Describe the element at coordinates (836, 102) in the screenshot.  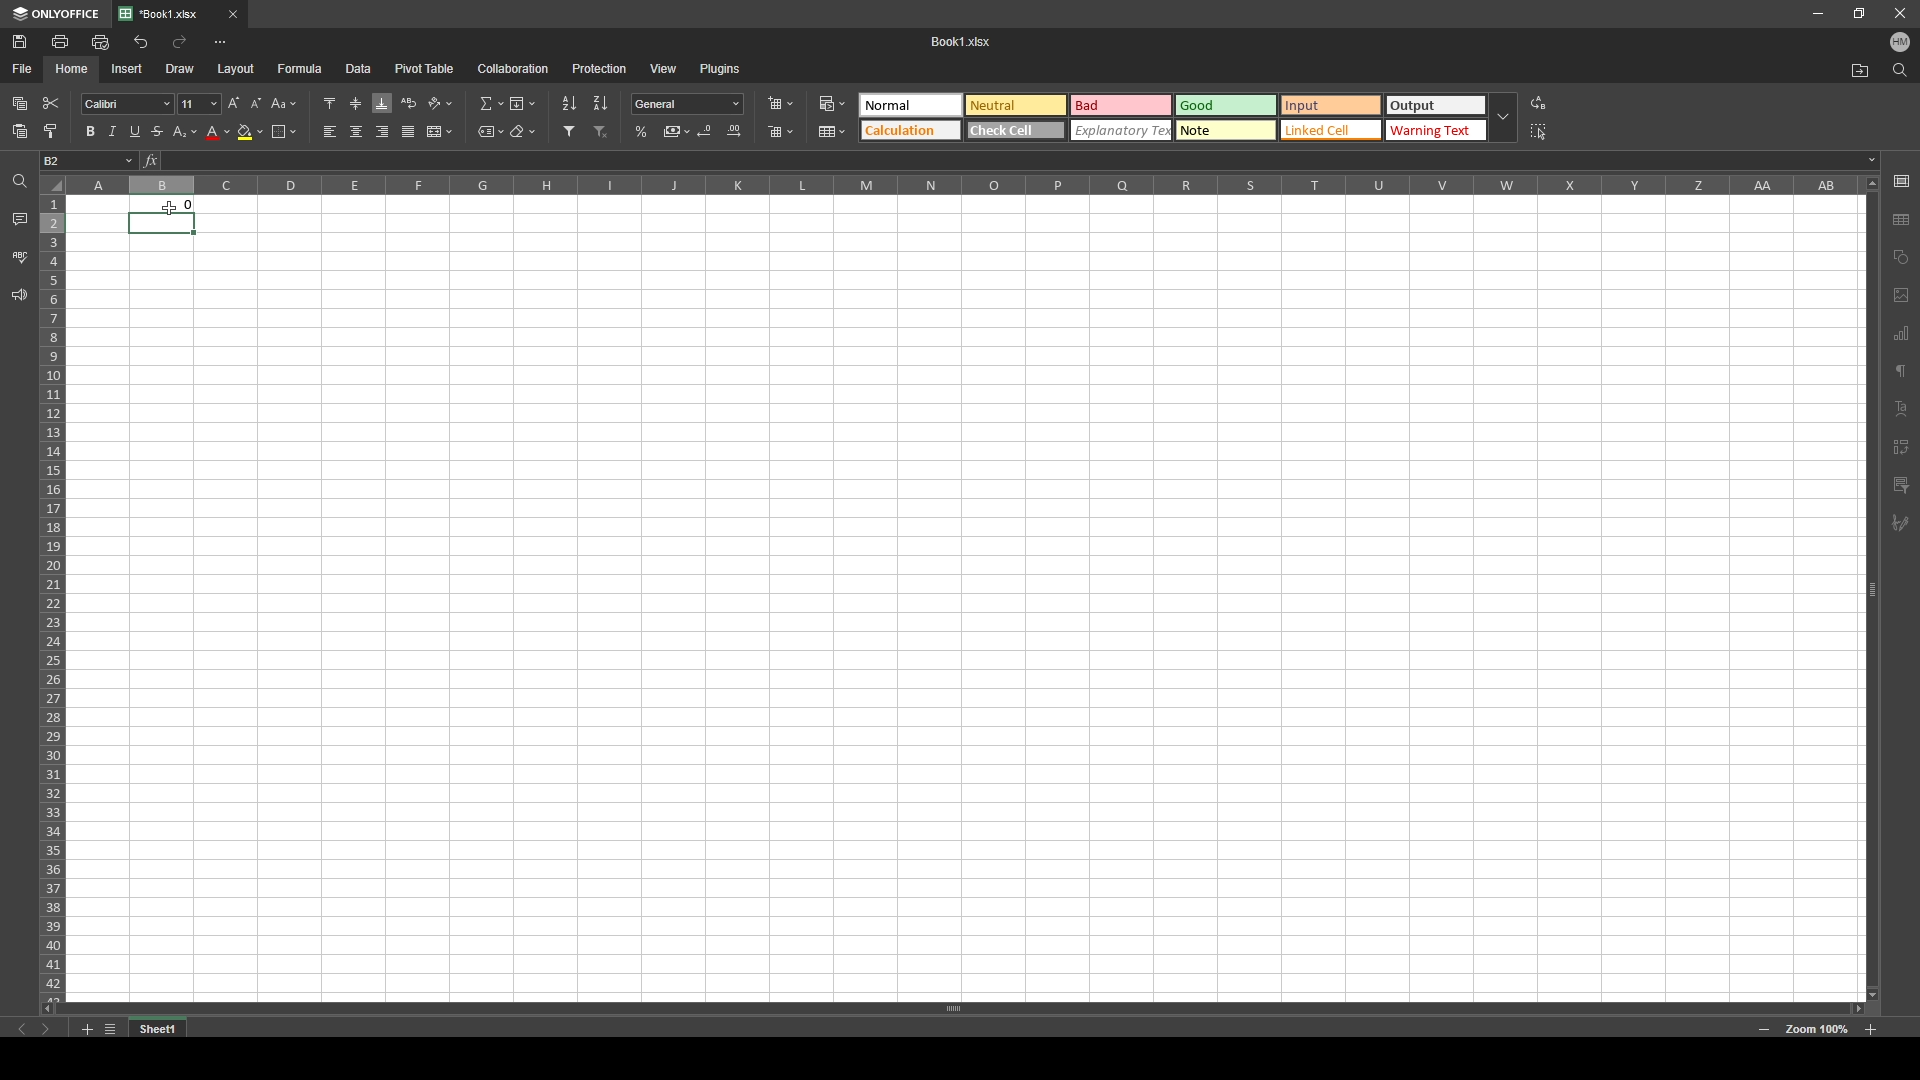
I see `conditional formatting` at that location.